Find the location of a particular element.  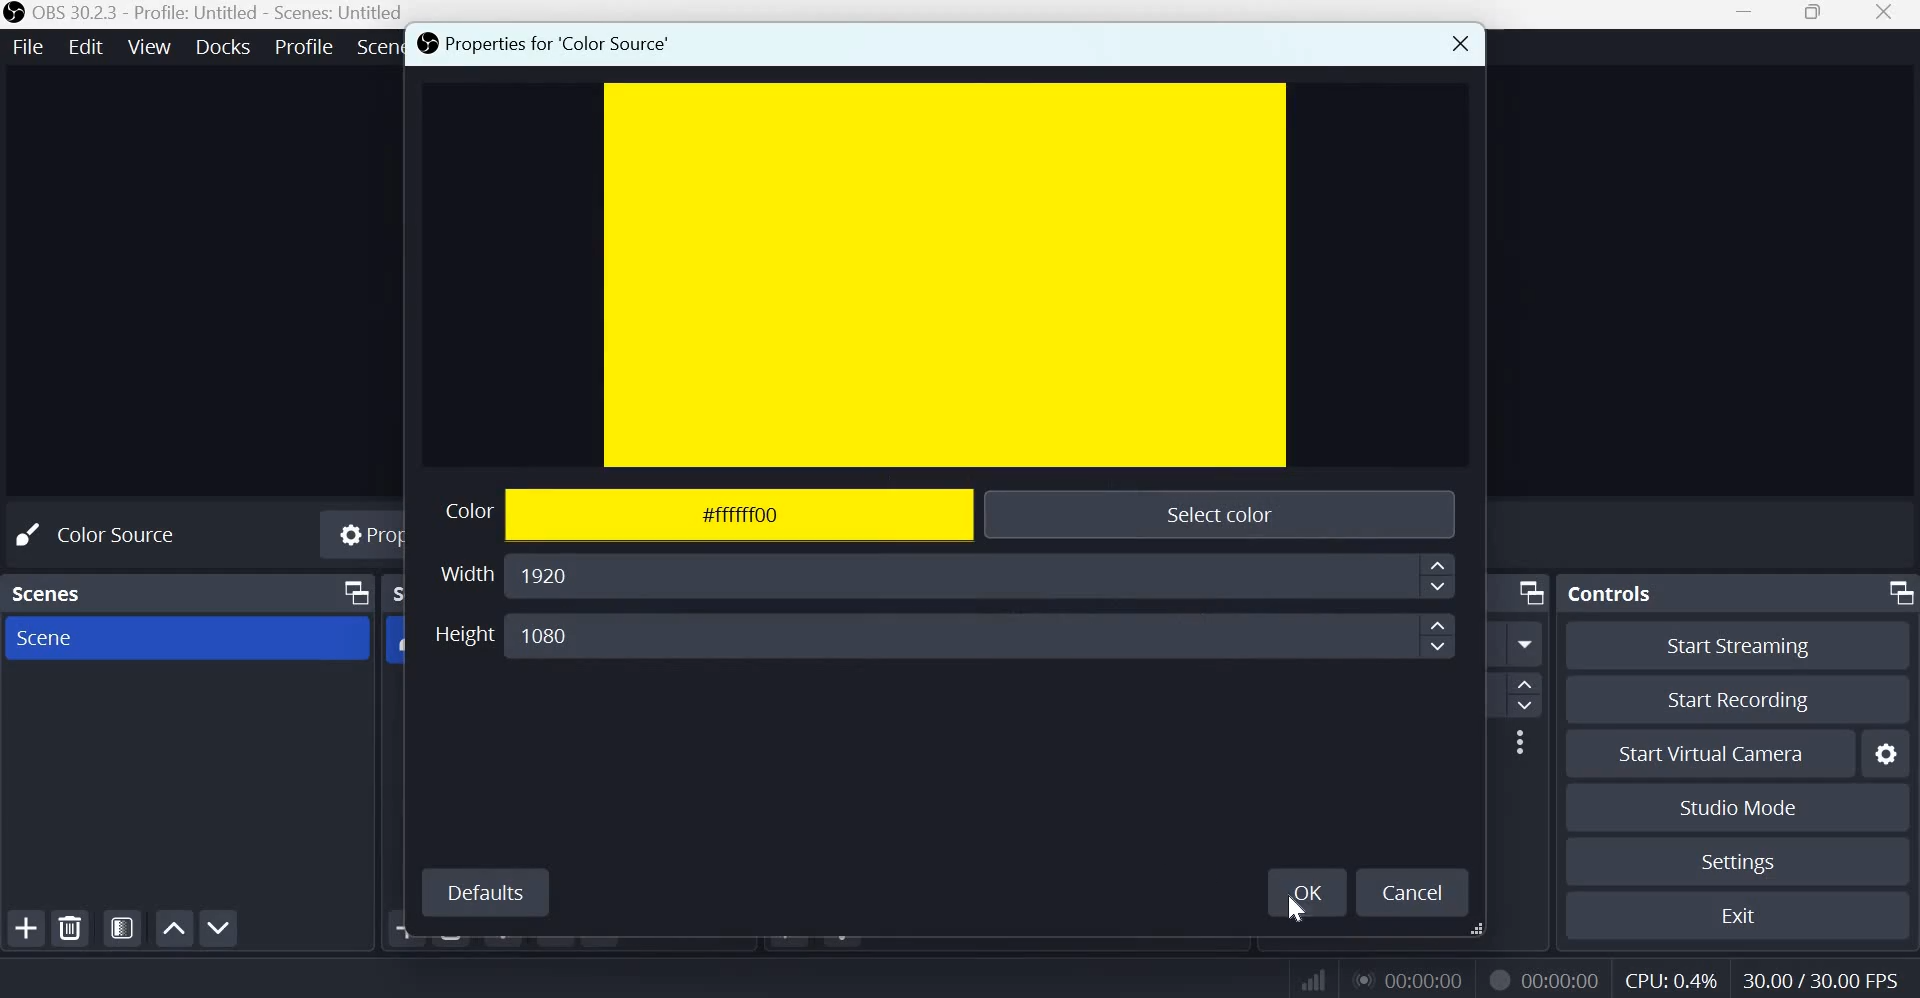

OBS studio logo is located at coordinates (14, 14).